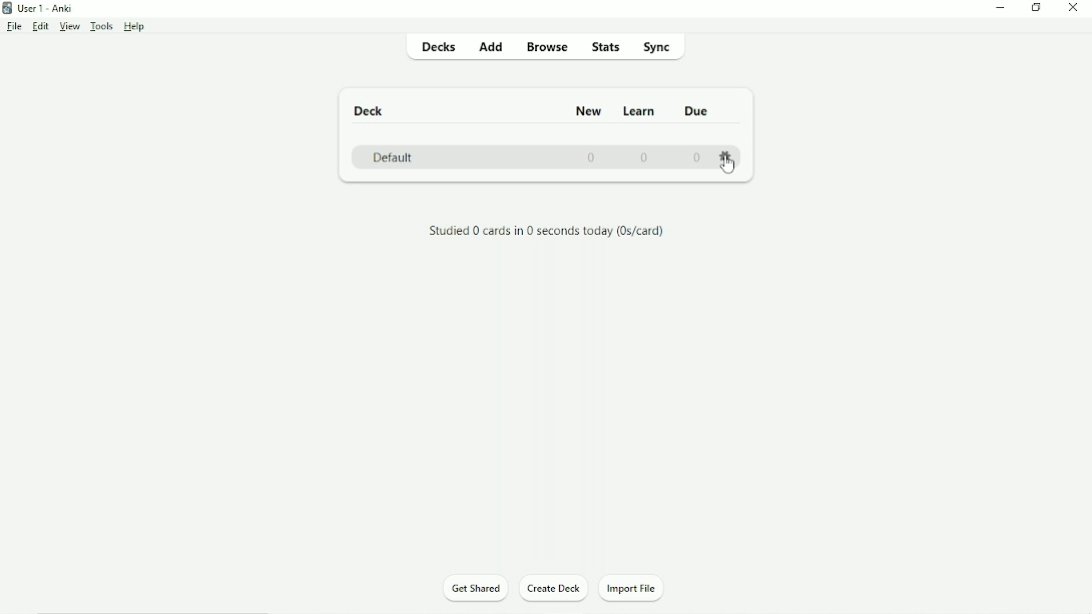 This screenshot has width=1092, height=614. I want to click on Stats, so click(606, 48).